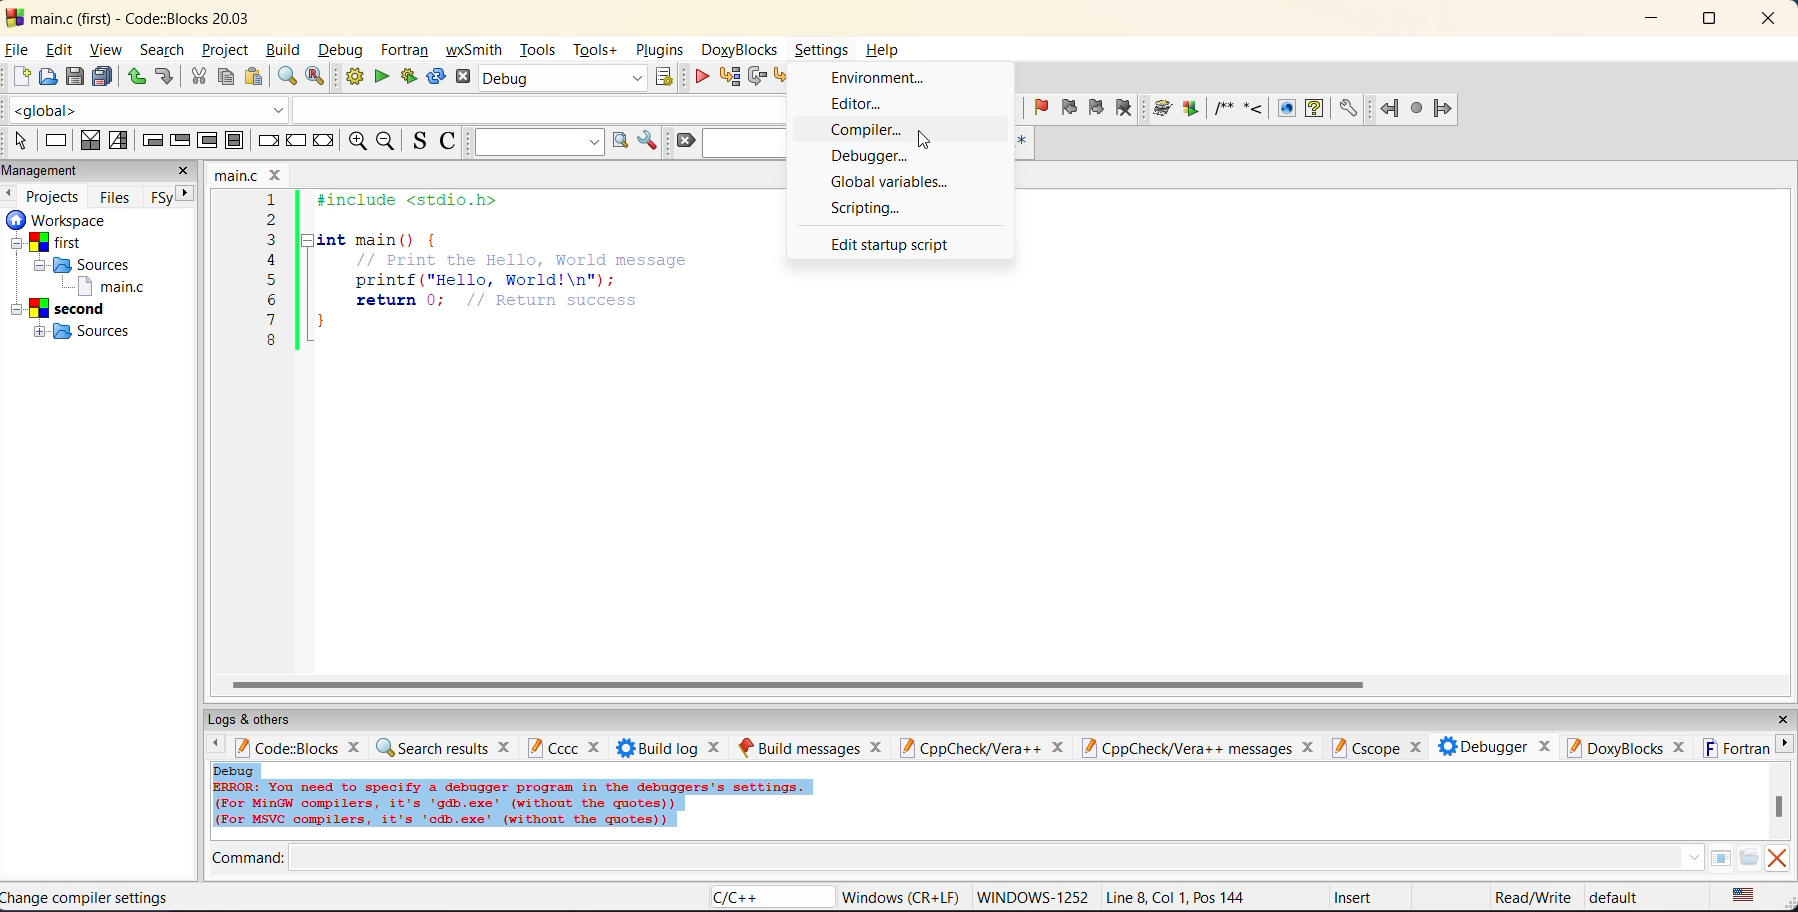 The image size is (1798, 912). Describe the element at coordinates (1289, 108) in the screenshot. I see `run html documentation` at that location.